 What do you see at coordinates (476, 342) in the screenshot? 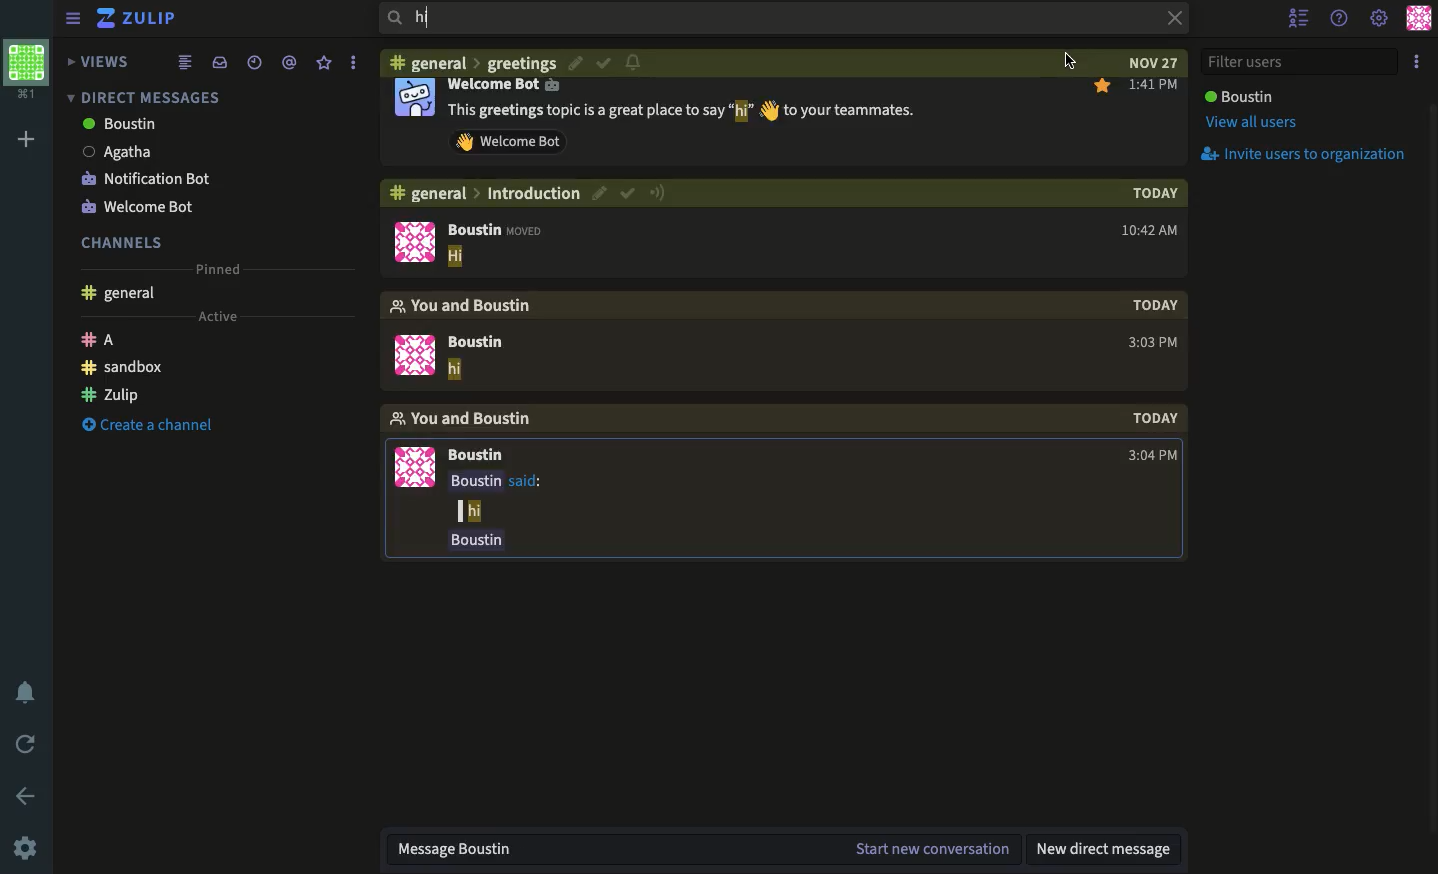
I see `Boustin` at bounding box center [476, 342].